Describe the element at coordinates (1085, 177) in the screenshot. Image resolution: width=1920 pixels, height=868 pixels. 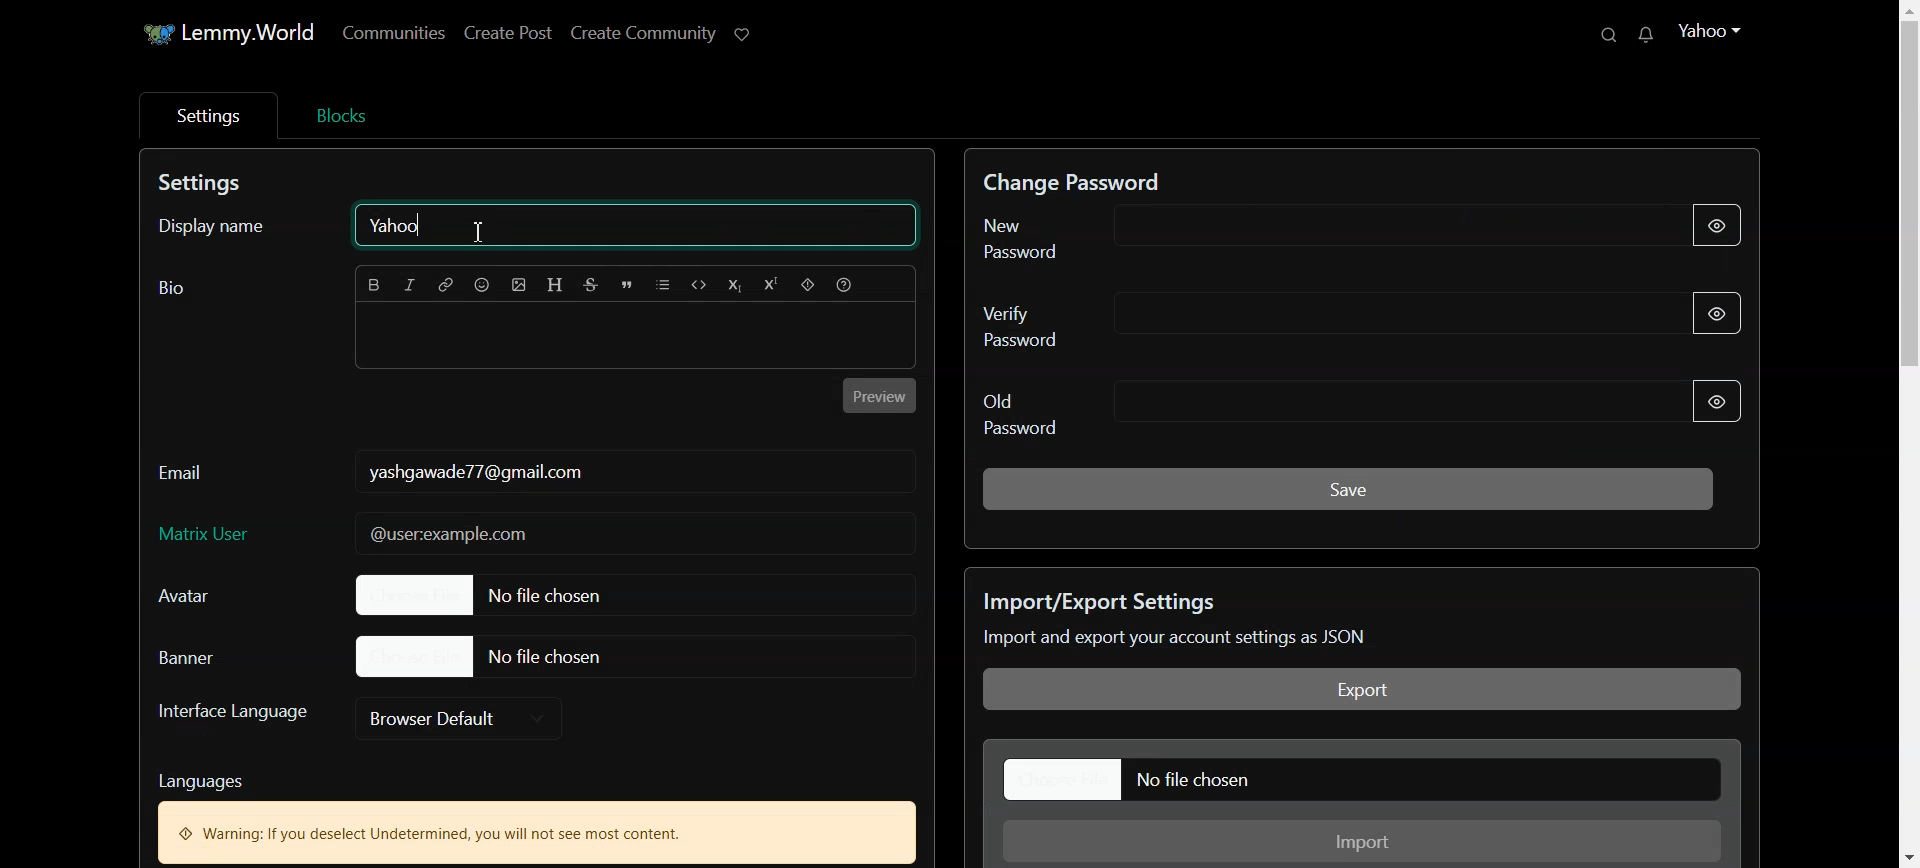
I see `Text` at that location.